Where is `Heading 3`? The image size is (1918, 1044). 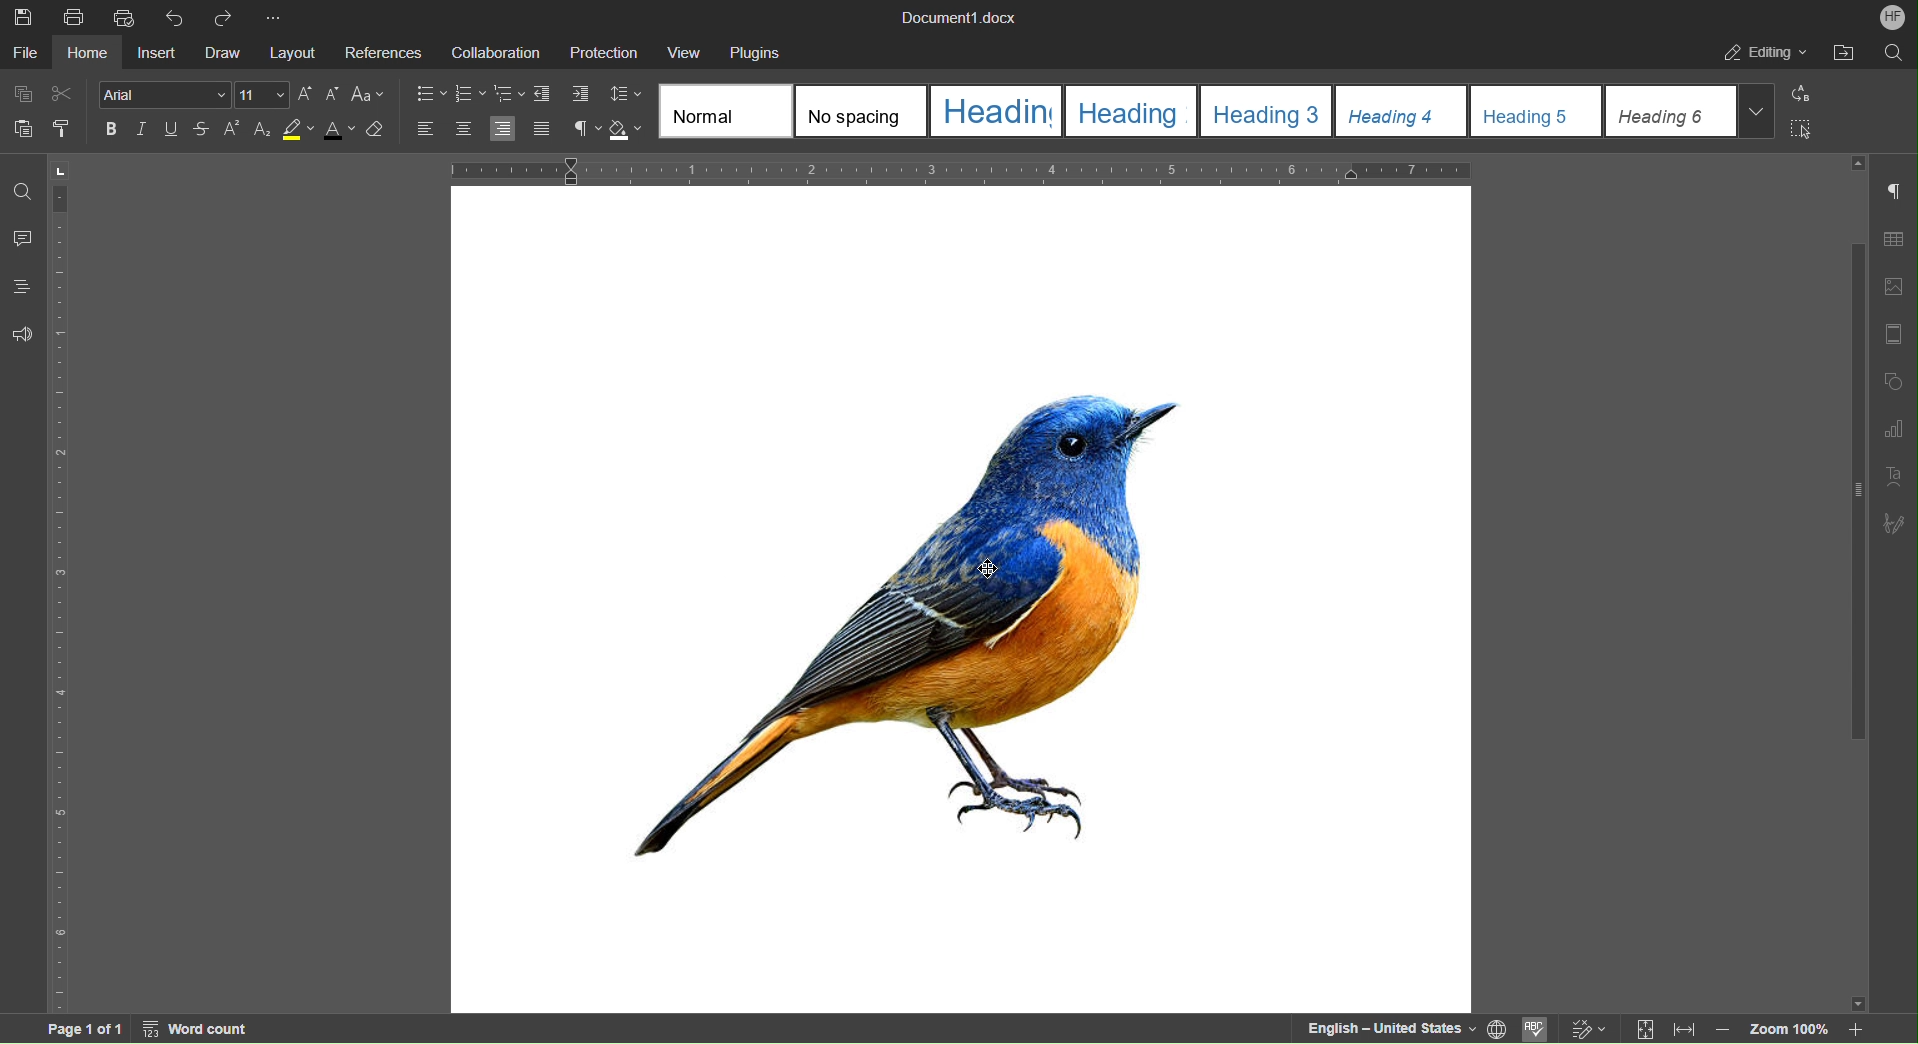 Heading 3 is located at coordinates (1266, 110).